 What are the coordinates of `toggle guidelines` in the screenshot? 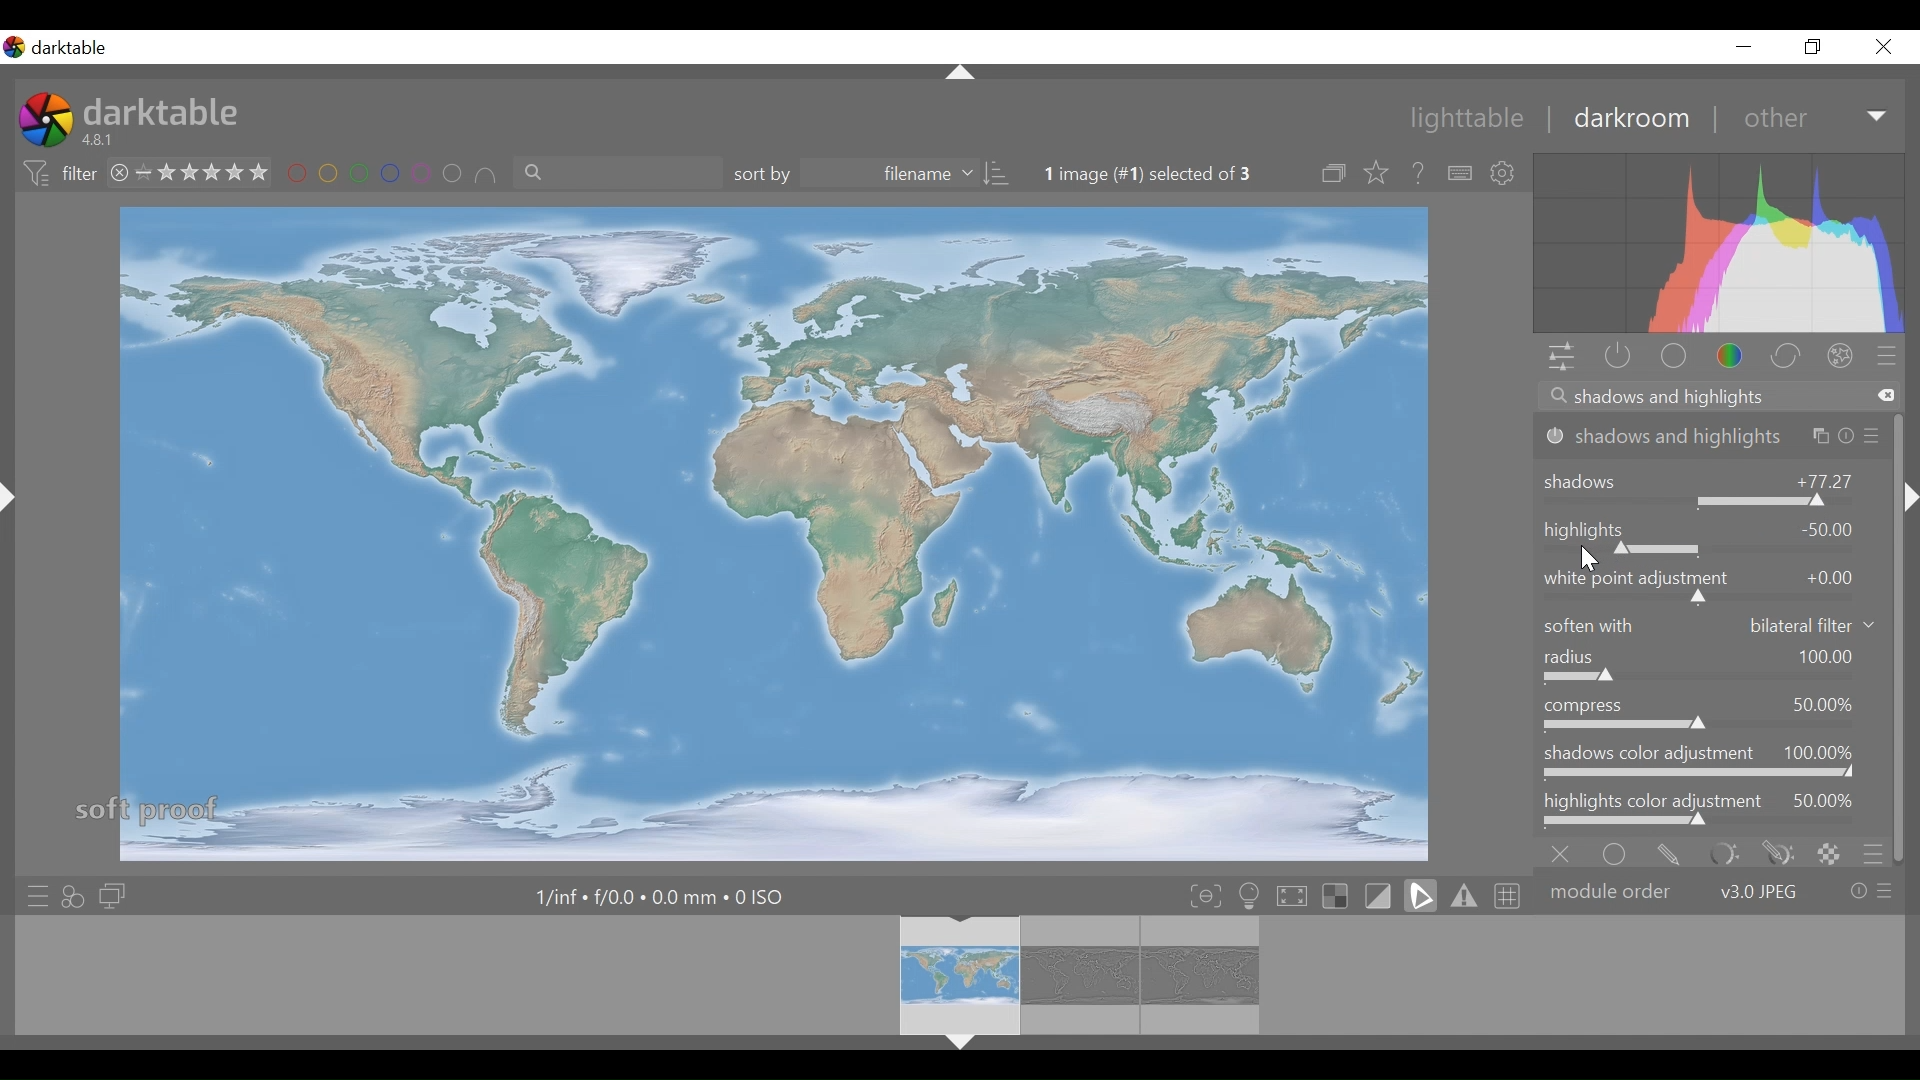 It's located at (1505, 895).